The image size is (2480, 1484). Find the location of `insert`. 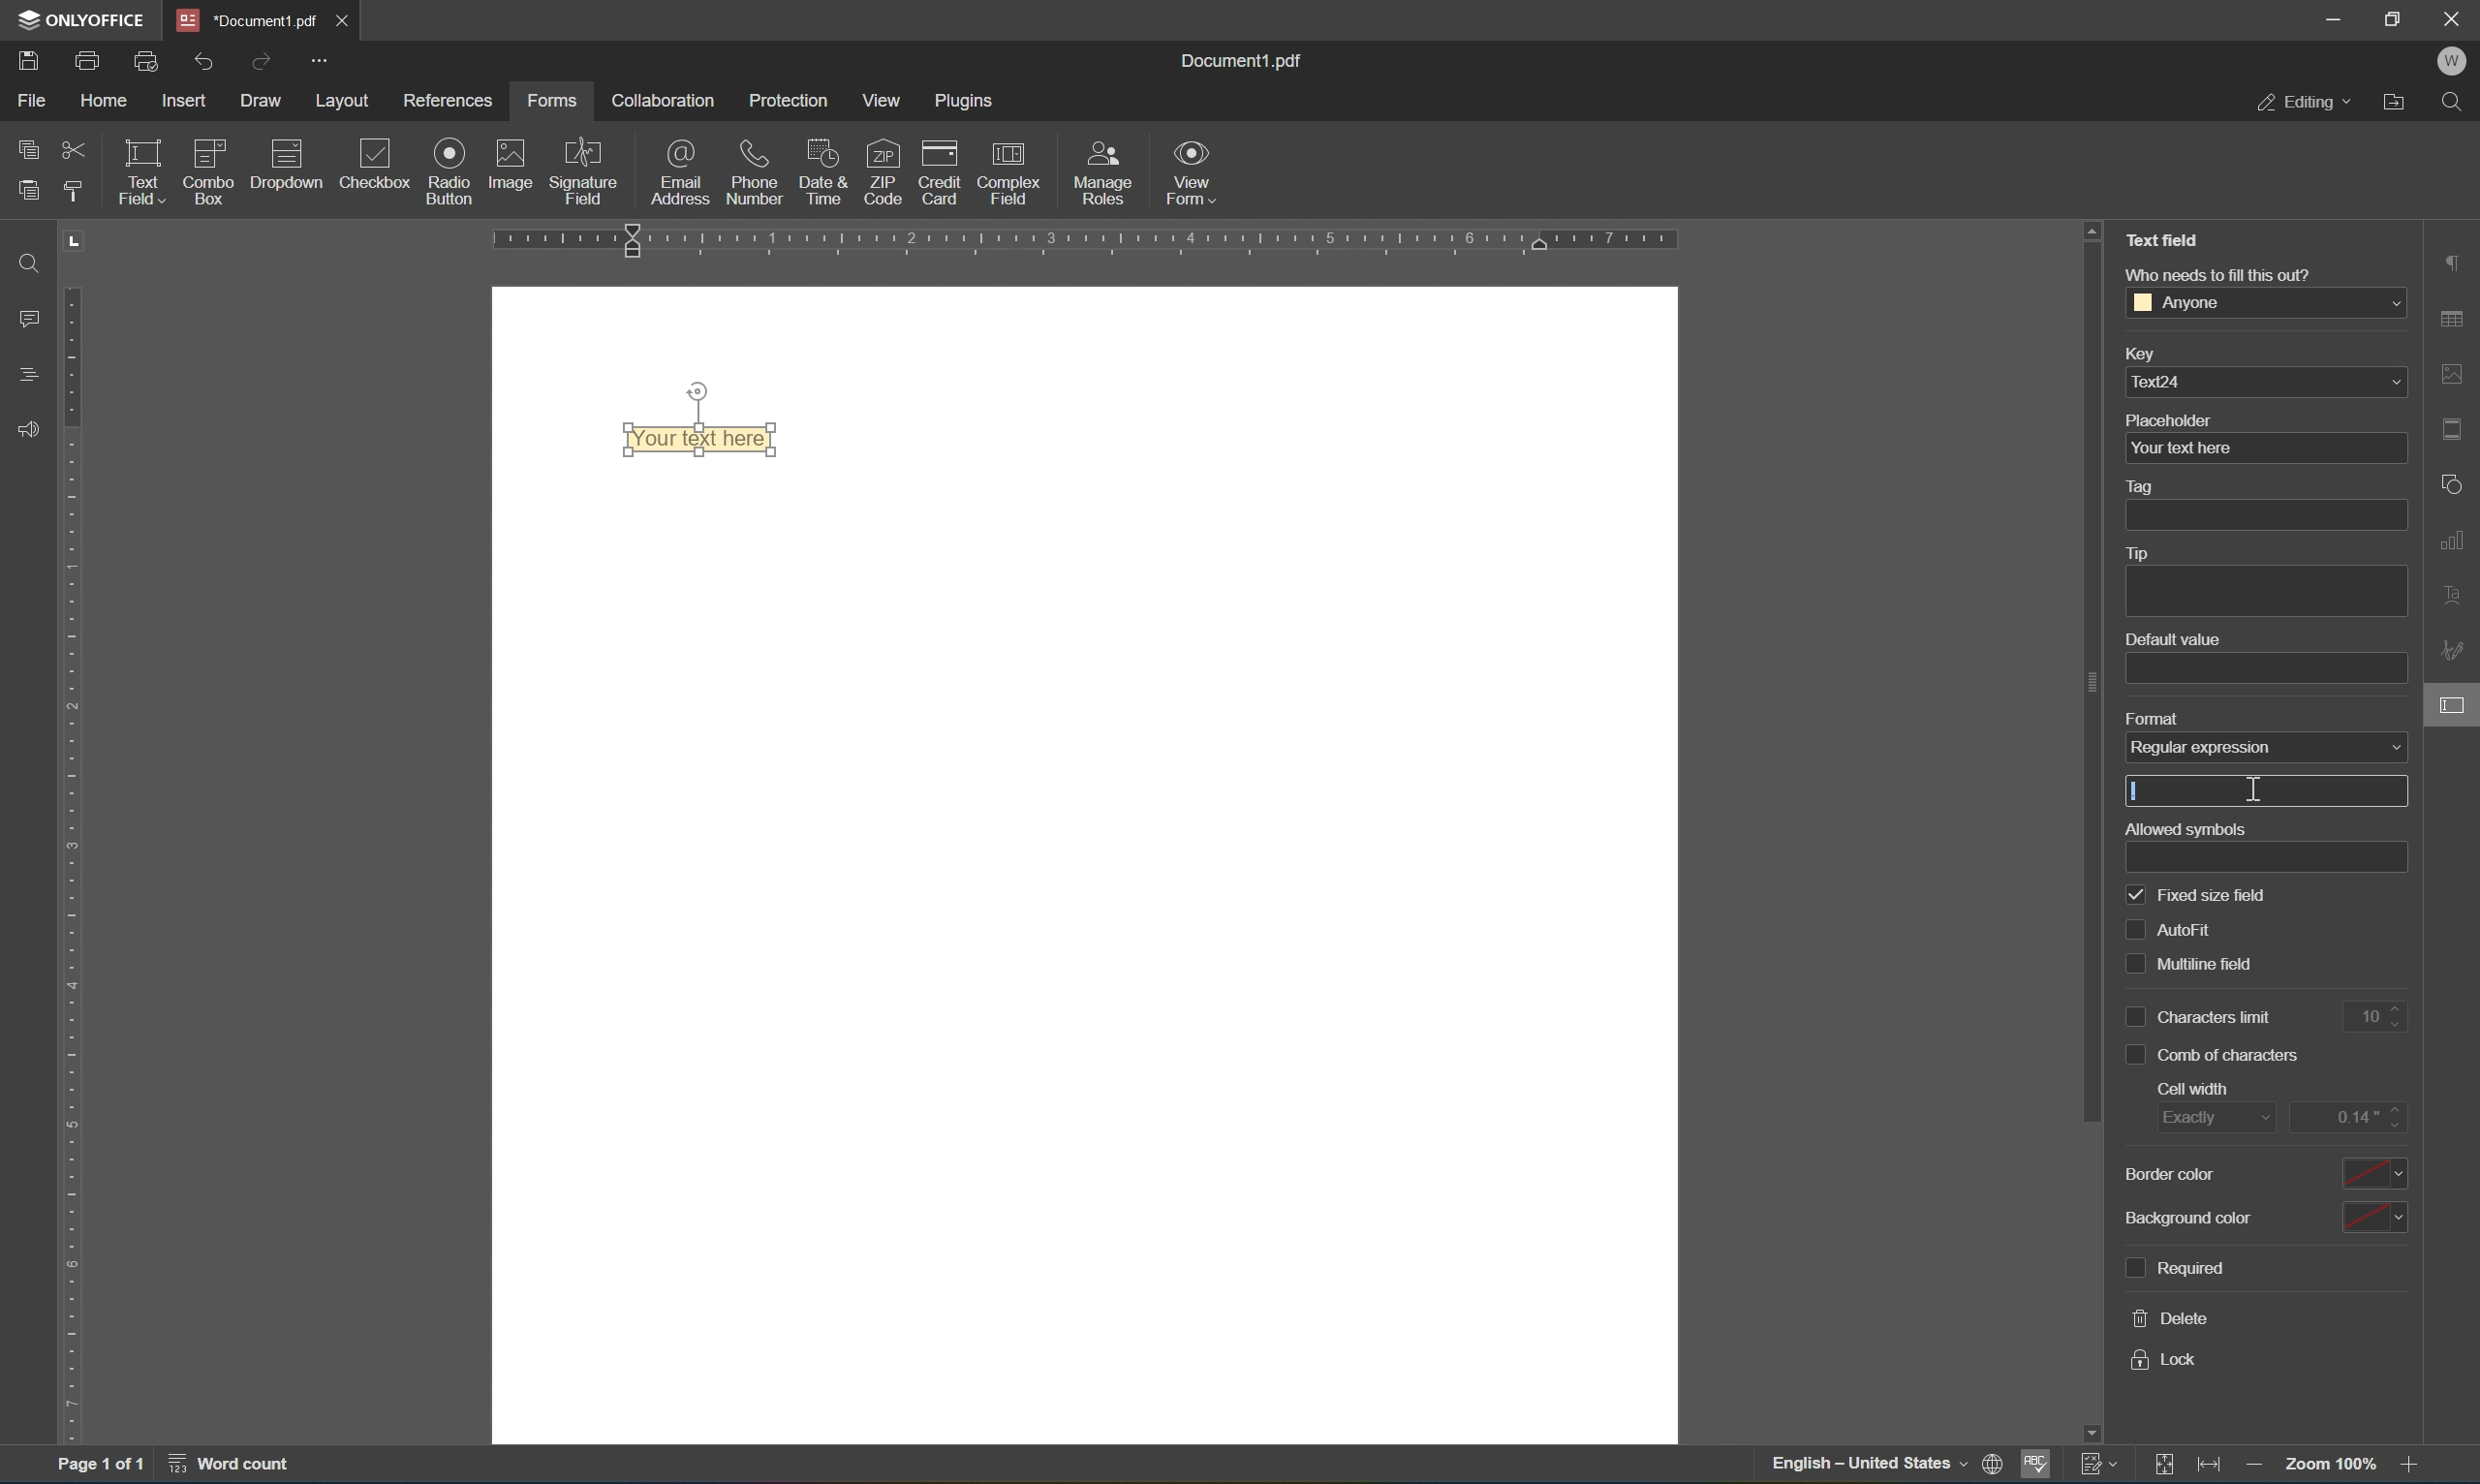

insert is located at coordinates (187, 103).